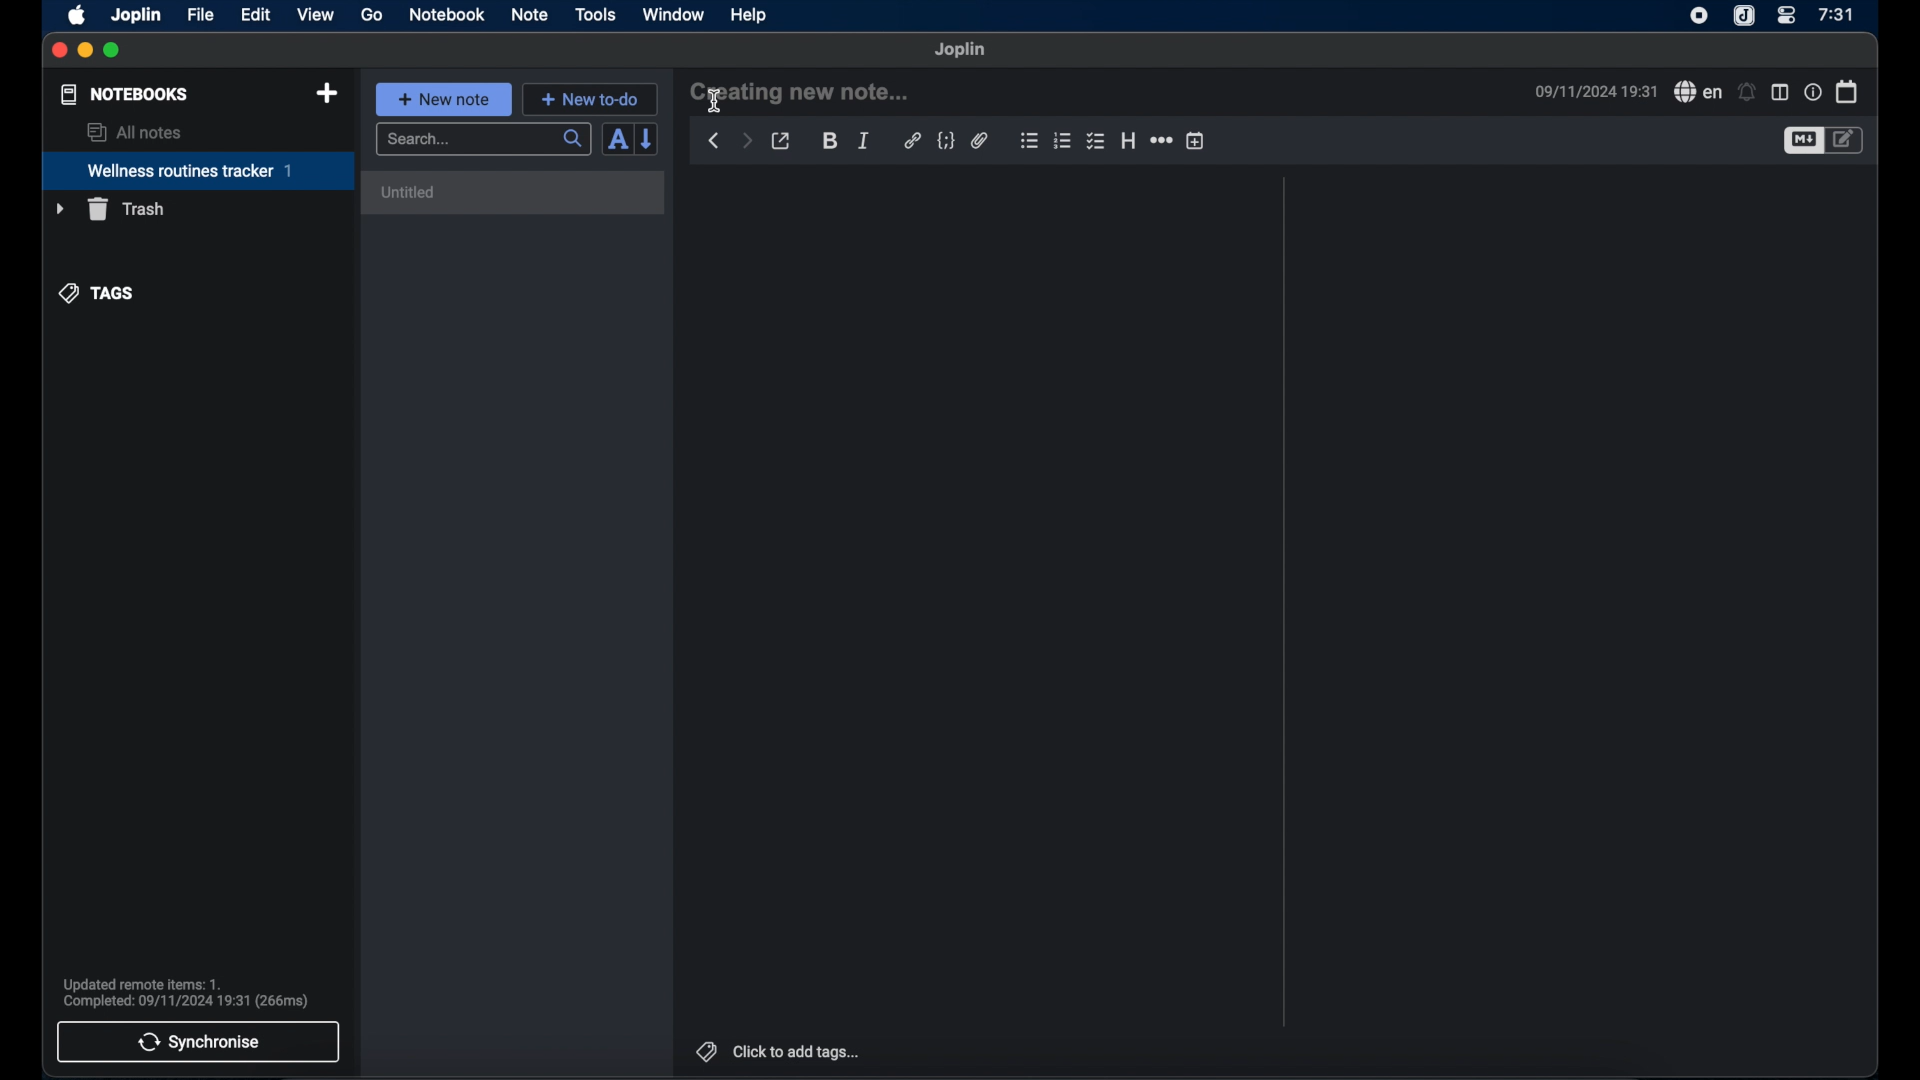 Image resolution: width=1920 pixels, height=1080 pixels. I want to click on go, so click(372, 14).